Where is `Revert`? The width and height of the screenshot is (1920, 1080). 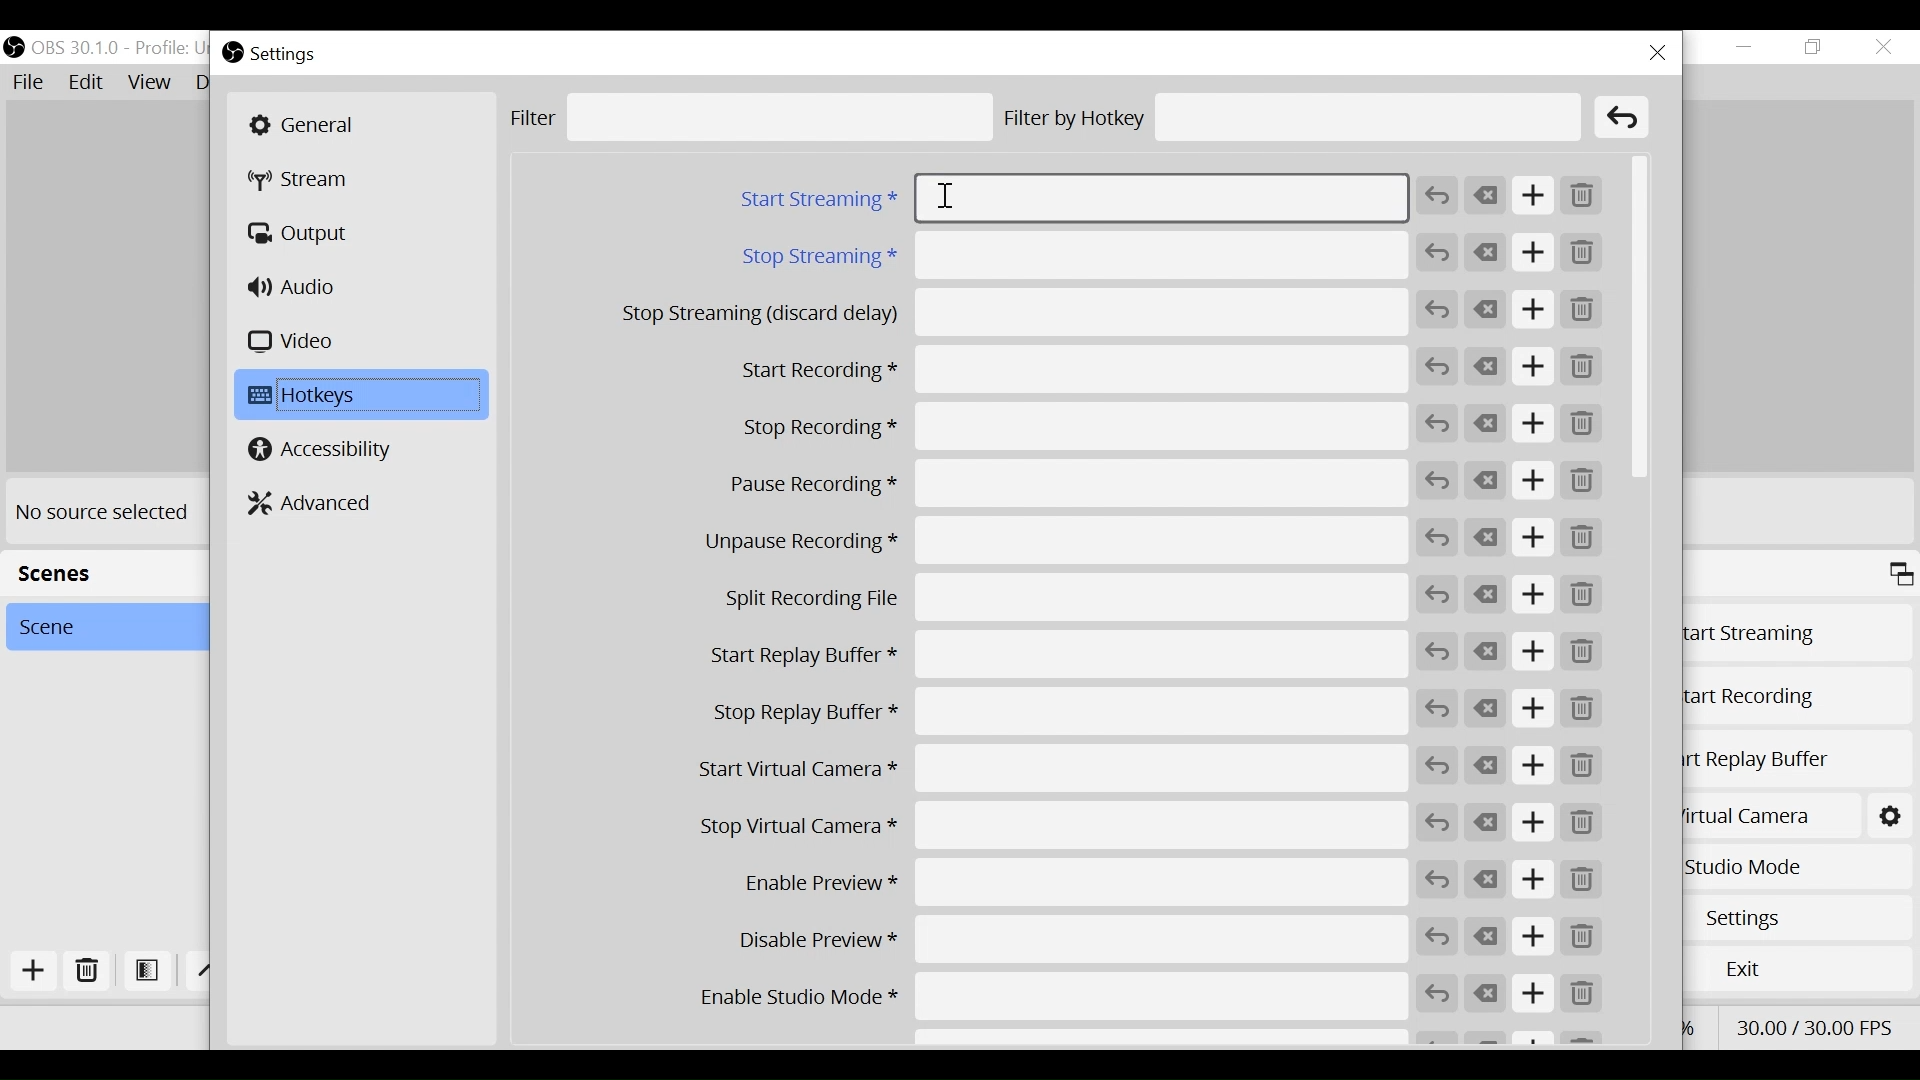 Revert is located at coordinates (1438, 937).